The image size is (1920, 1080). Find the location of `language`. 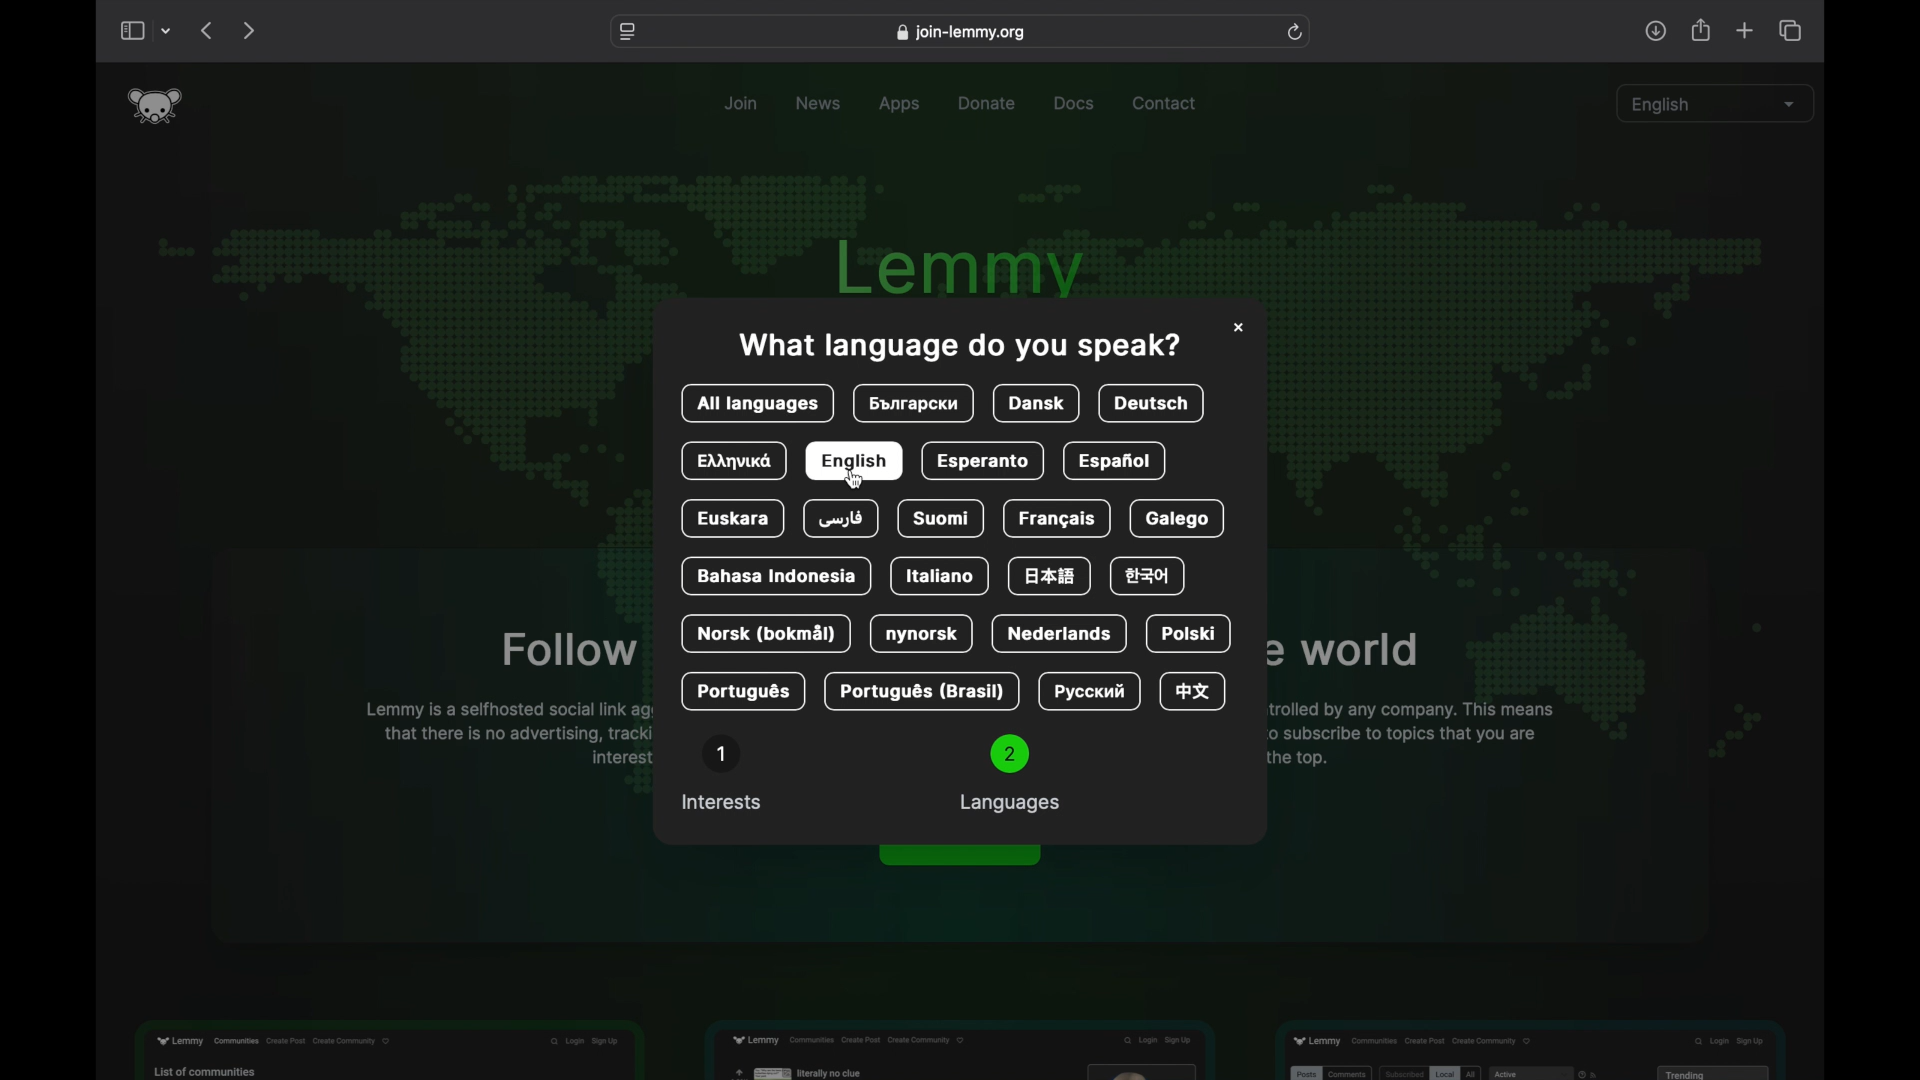

language is located at coordinates (1195, 691).